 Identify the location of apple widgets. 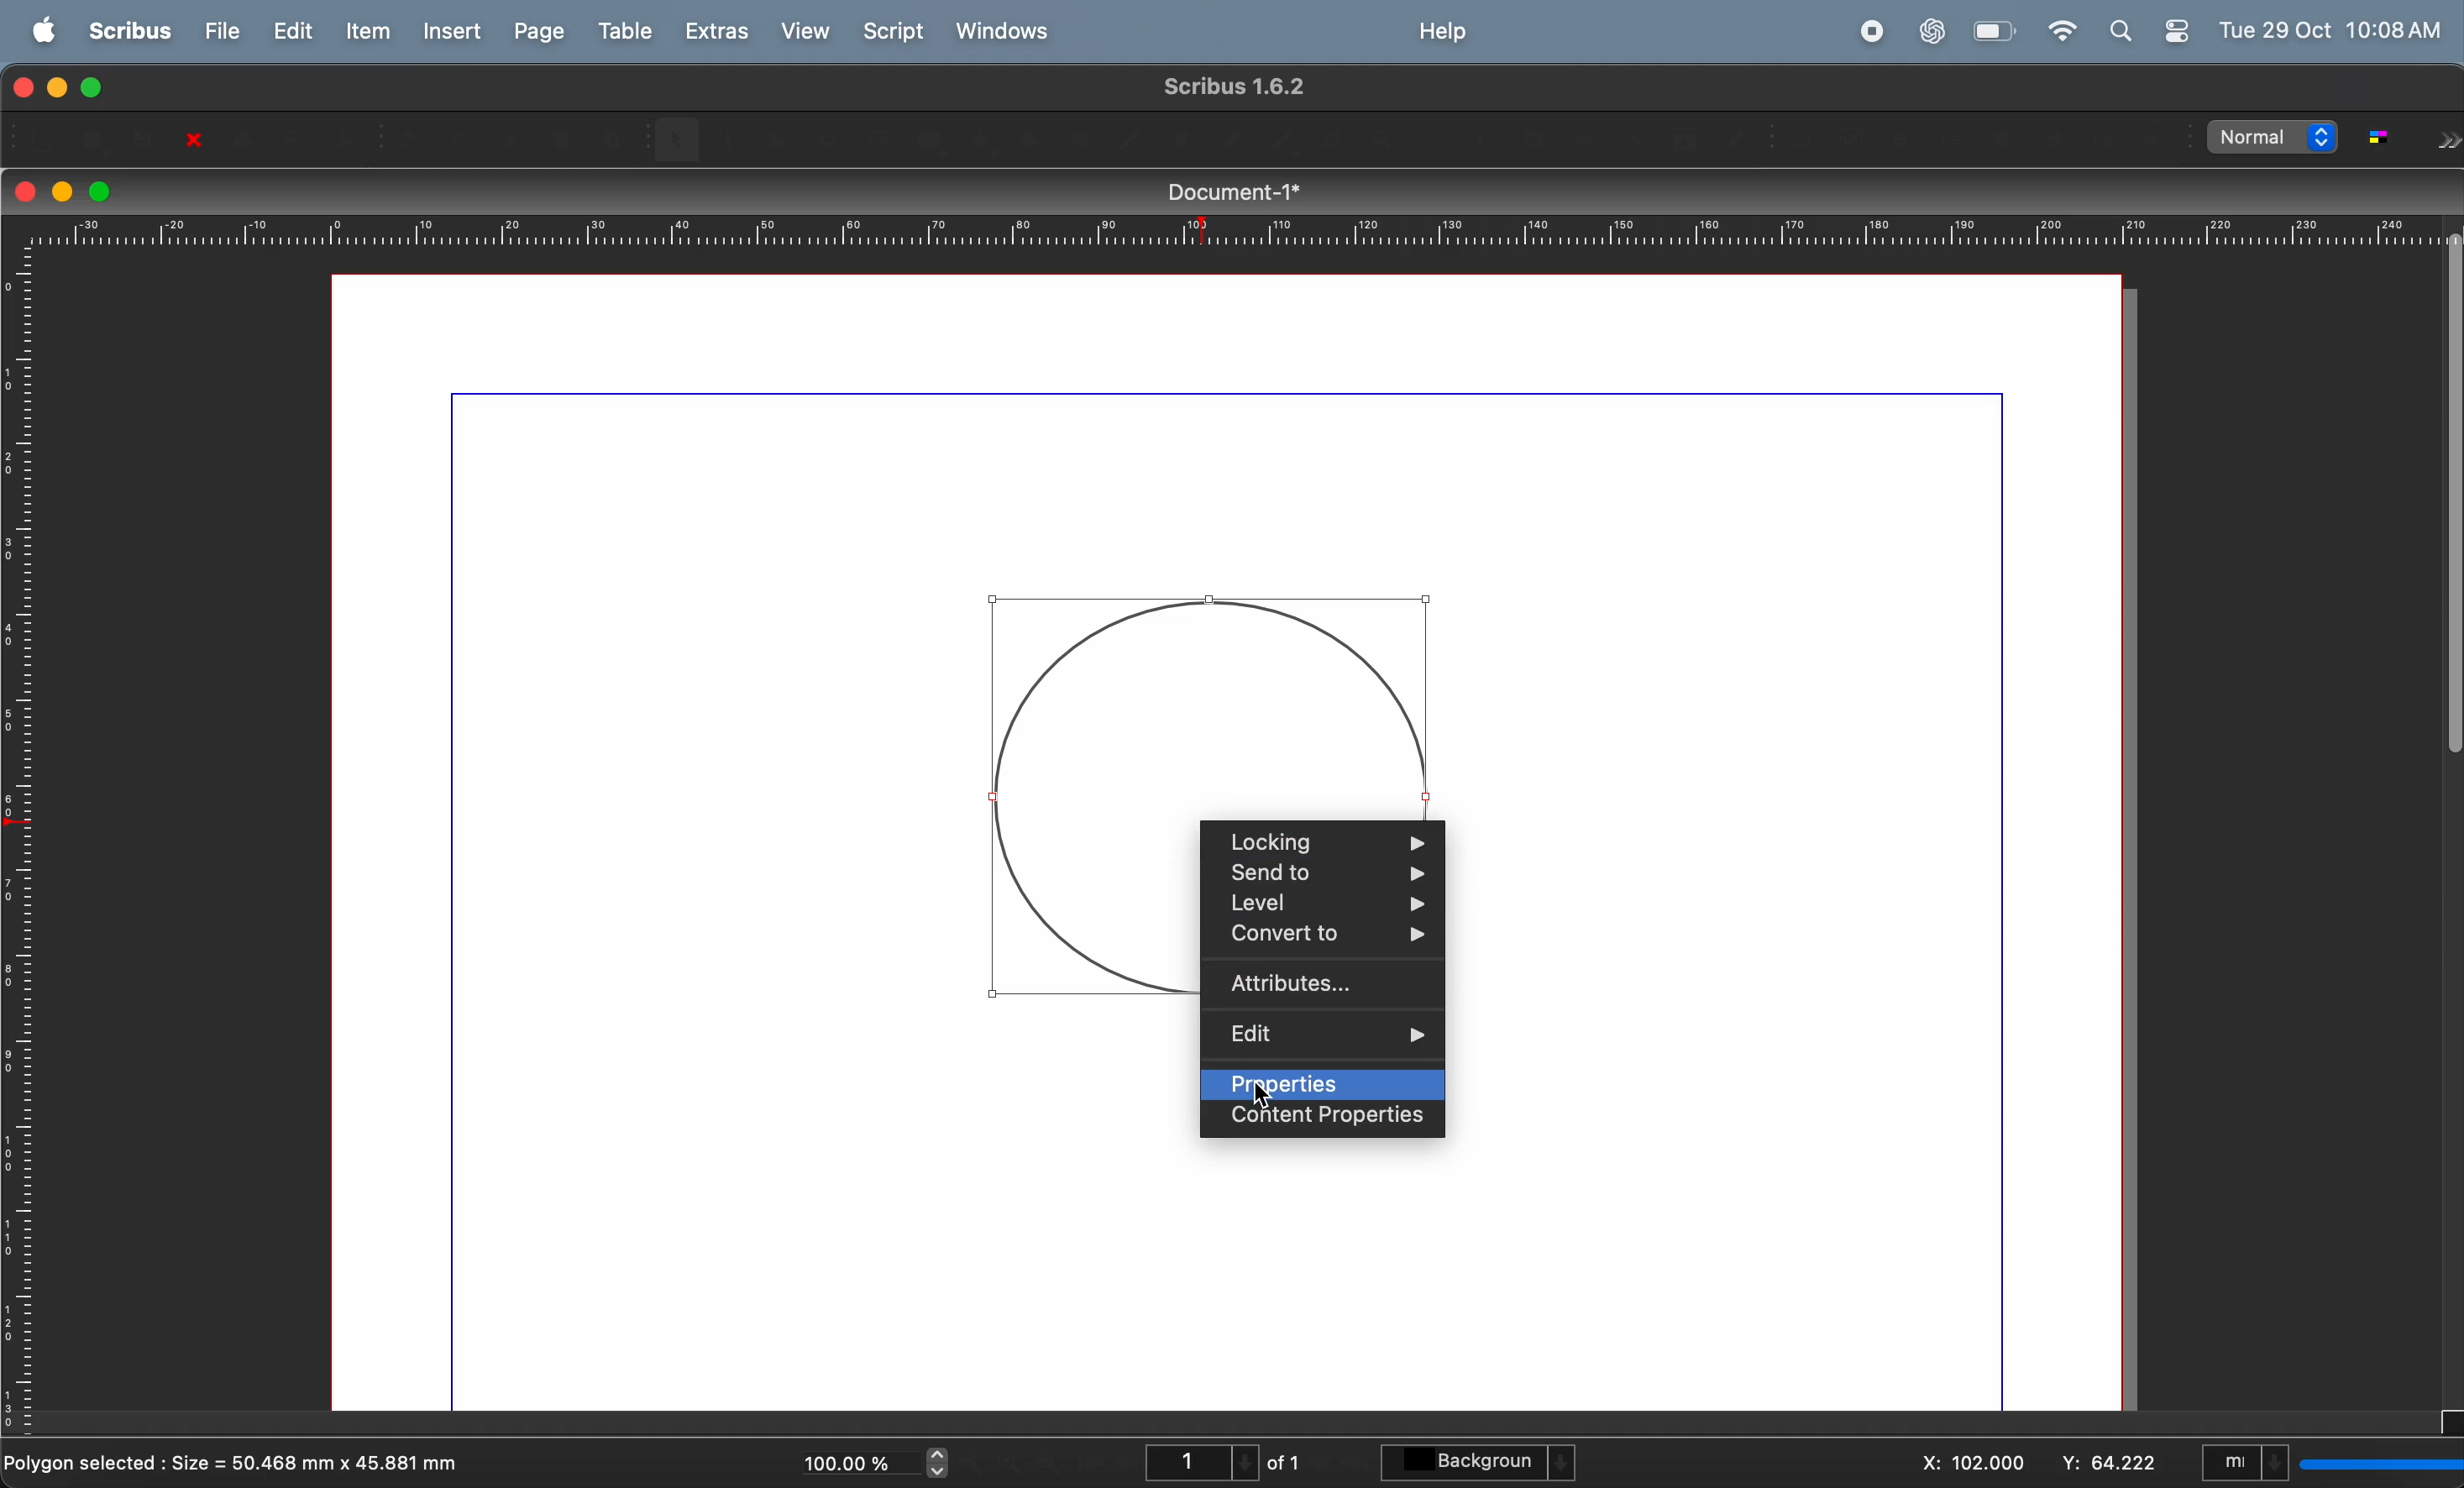
(2153, 29).